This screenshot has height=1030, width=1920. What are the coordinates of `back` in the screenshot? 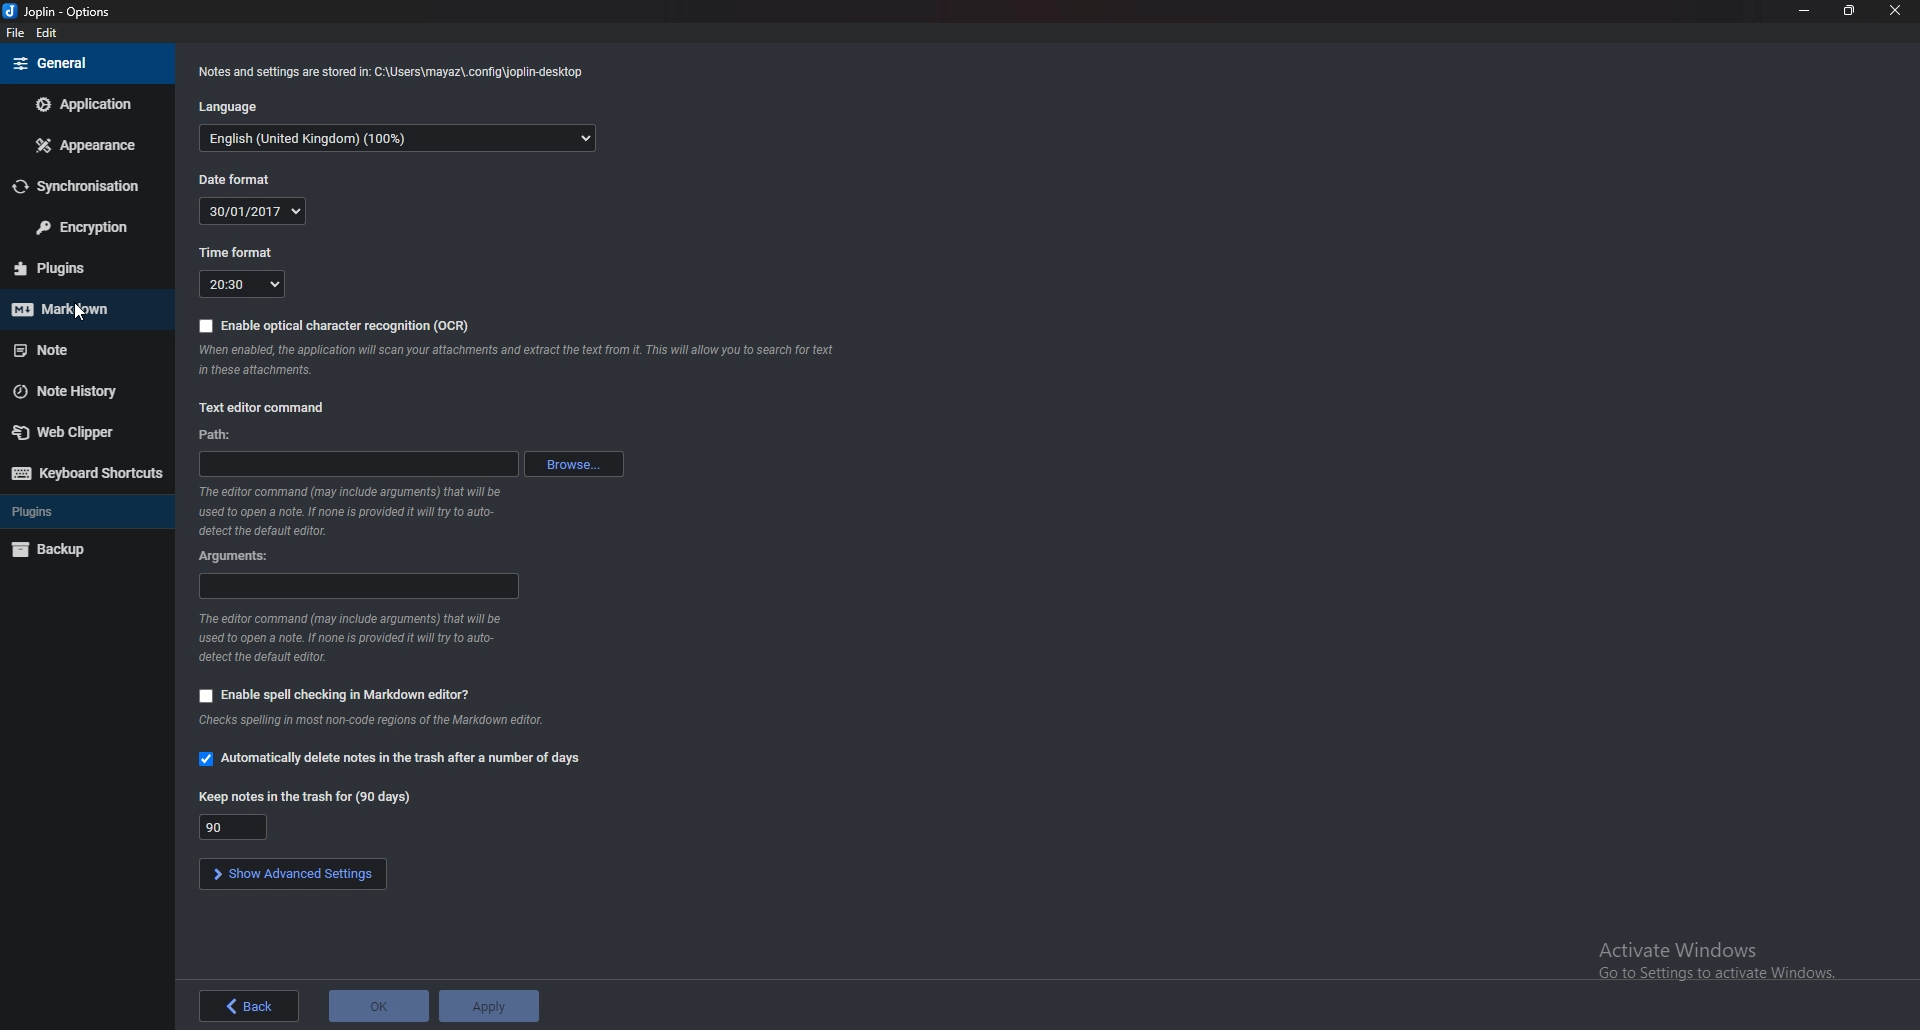 It's located at (248, 1003).